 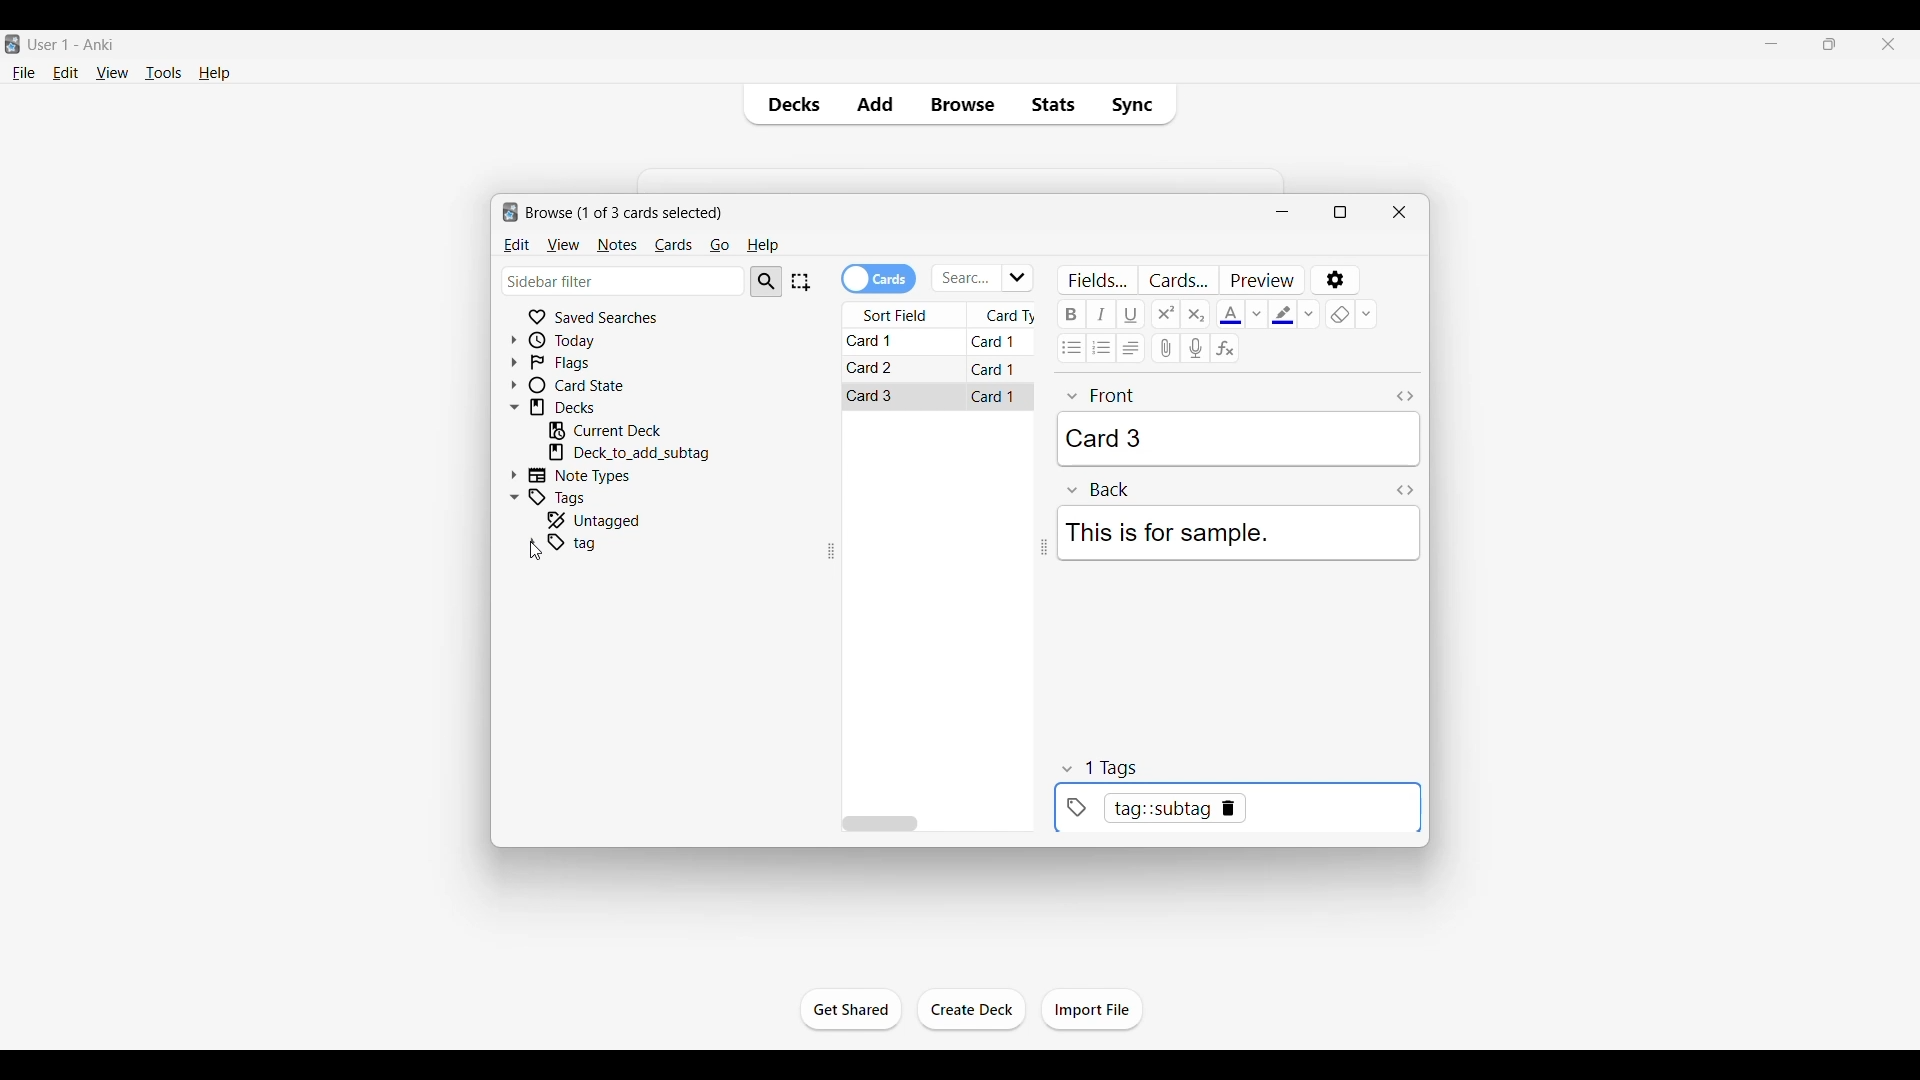 I want to click on Subscript, so click(x=1195, y=314).